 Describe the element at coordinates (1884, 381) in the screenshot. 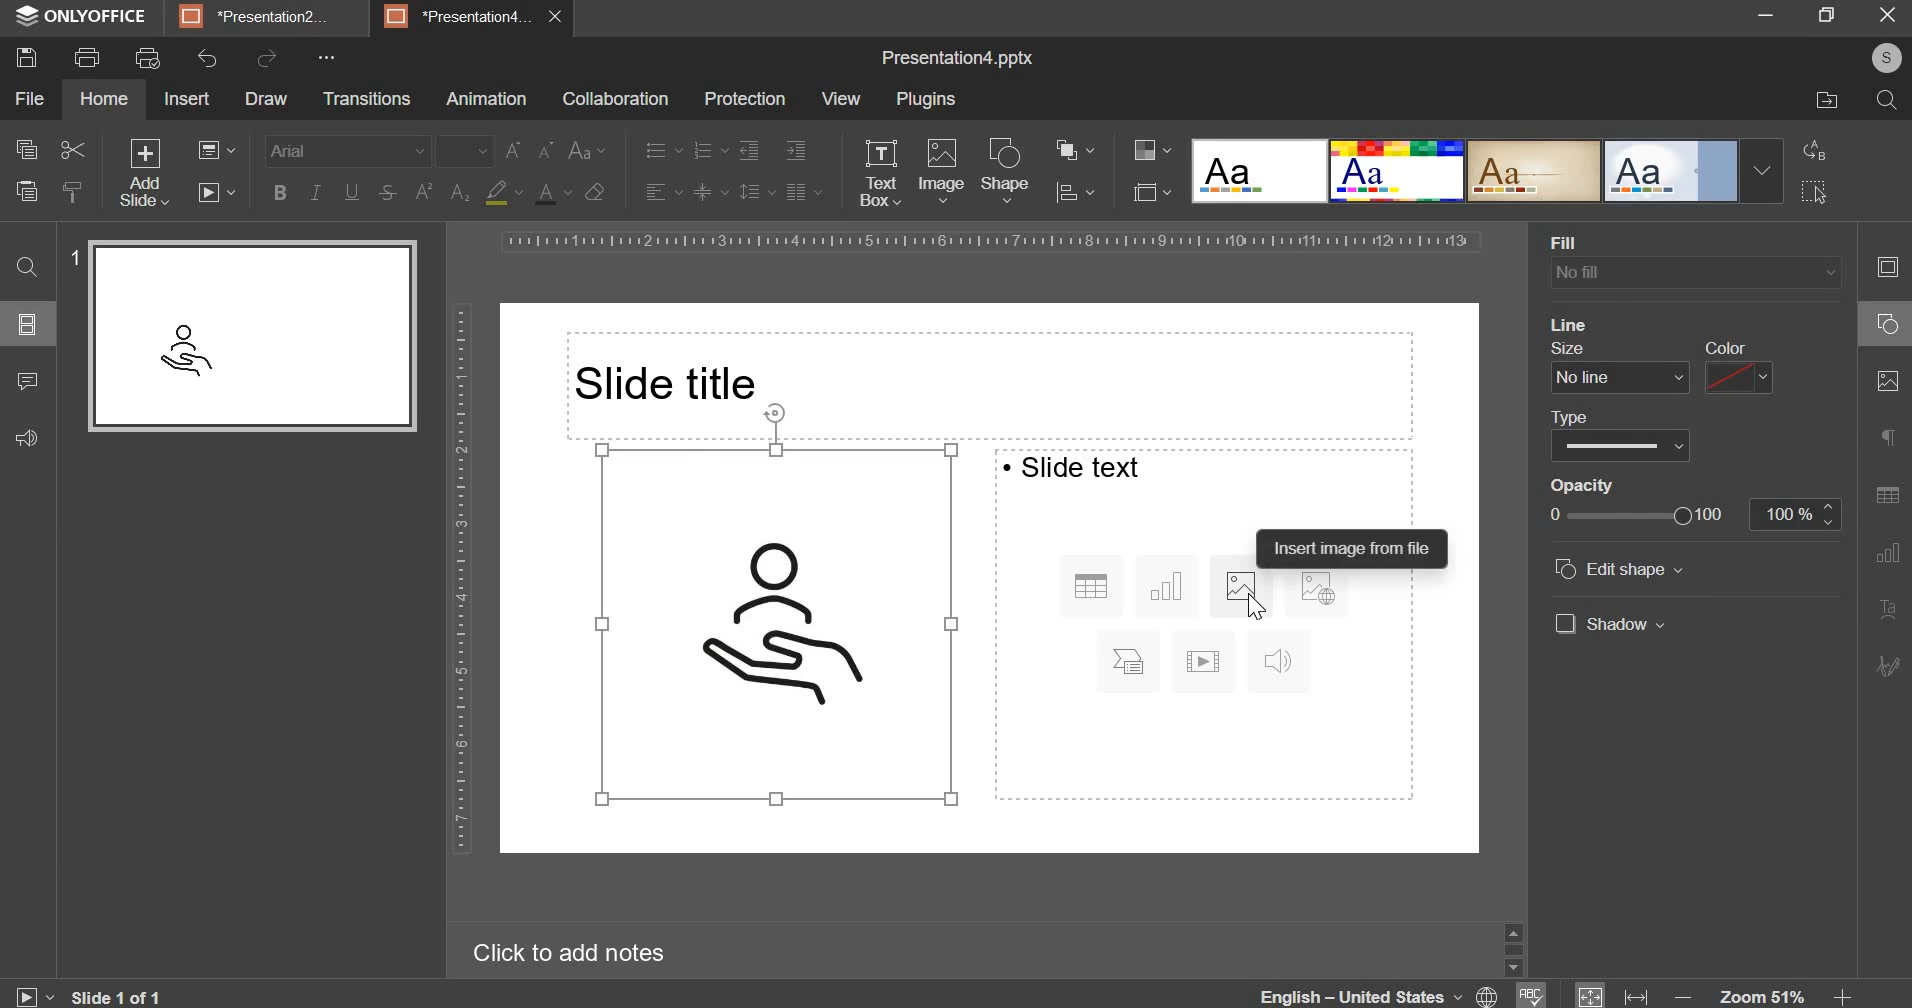

I see `image setting` at that location.